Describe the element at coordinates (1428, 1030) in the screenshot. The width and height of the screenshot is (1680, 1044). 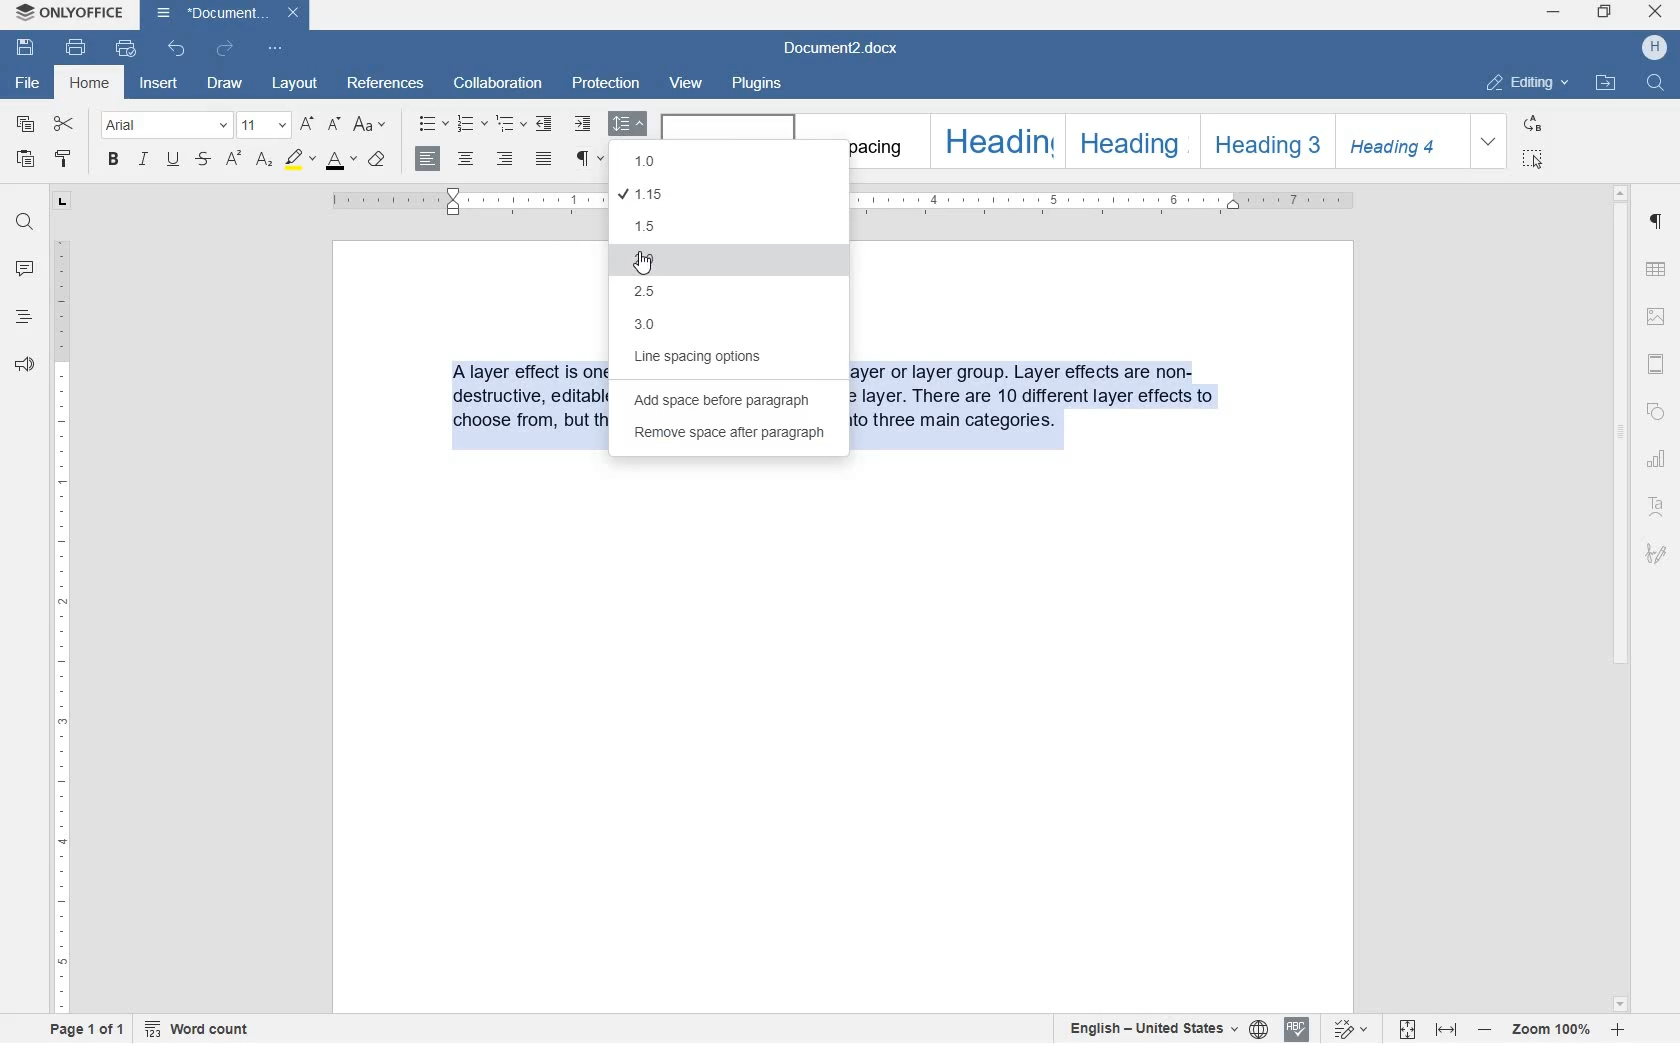
I see `fit to page or to width` at that location.